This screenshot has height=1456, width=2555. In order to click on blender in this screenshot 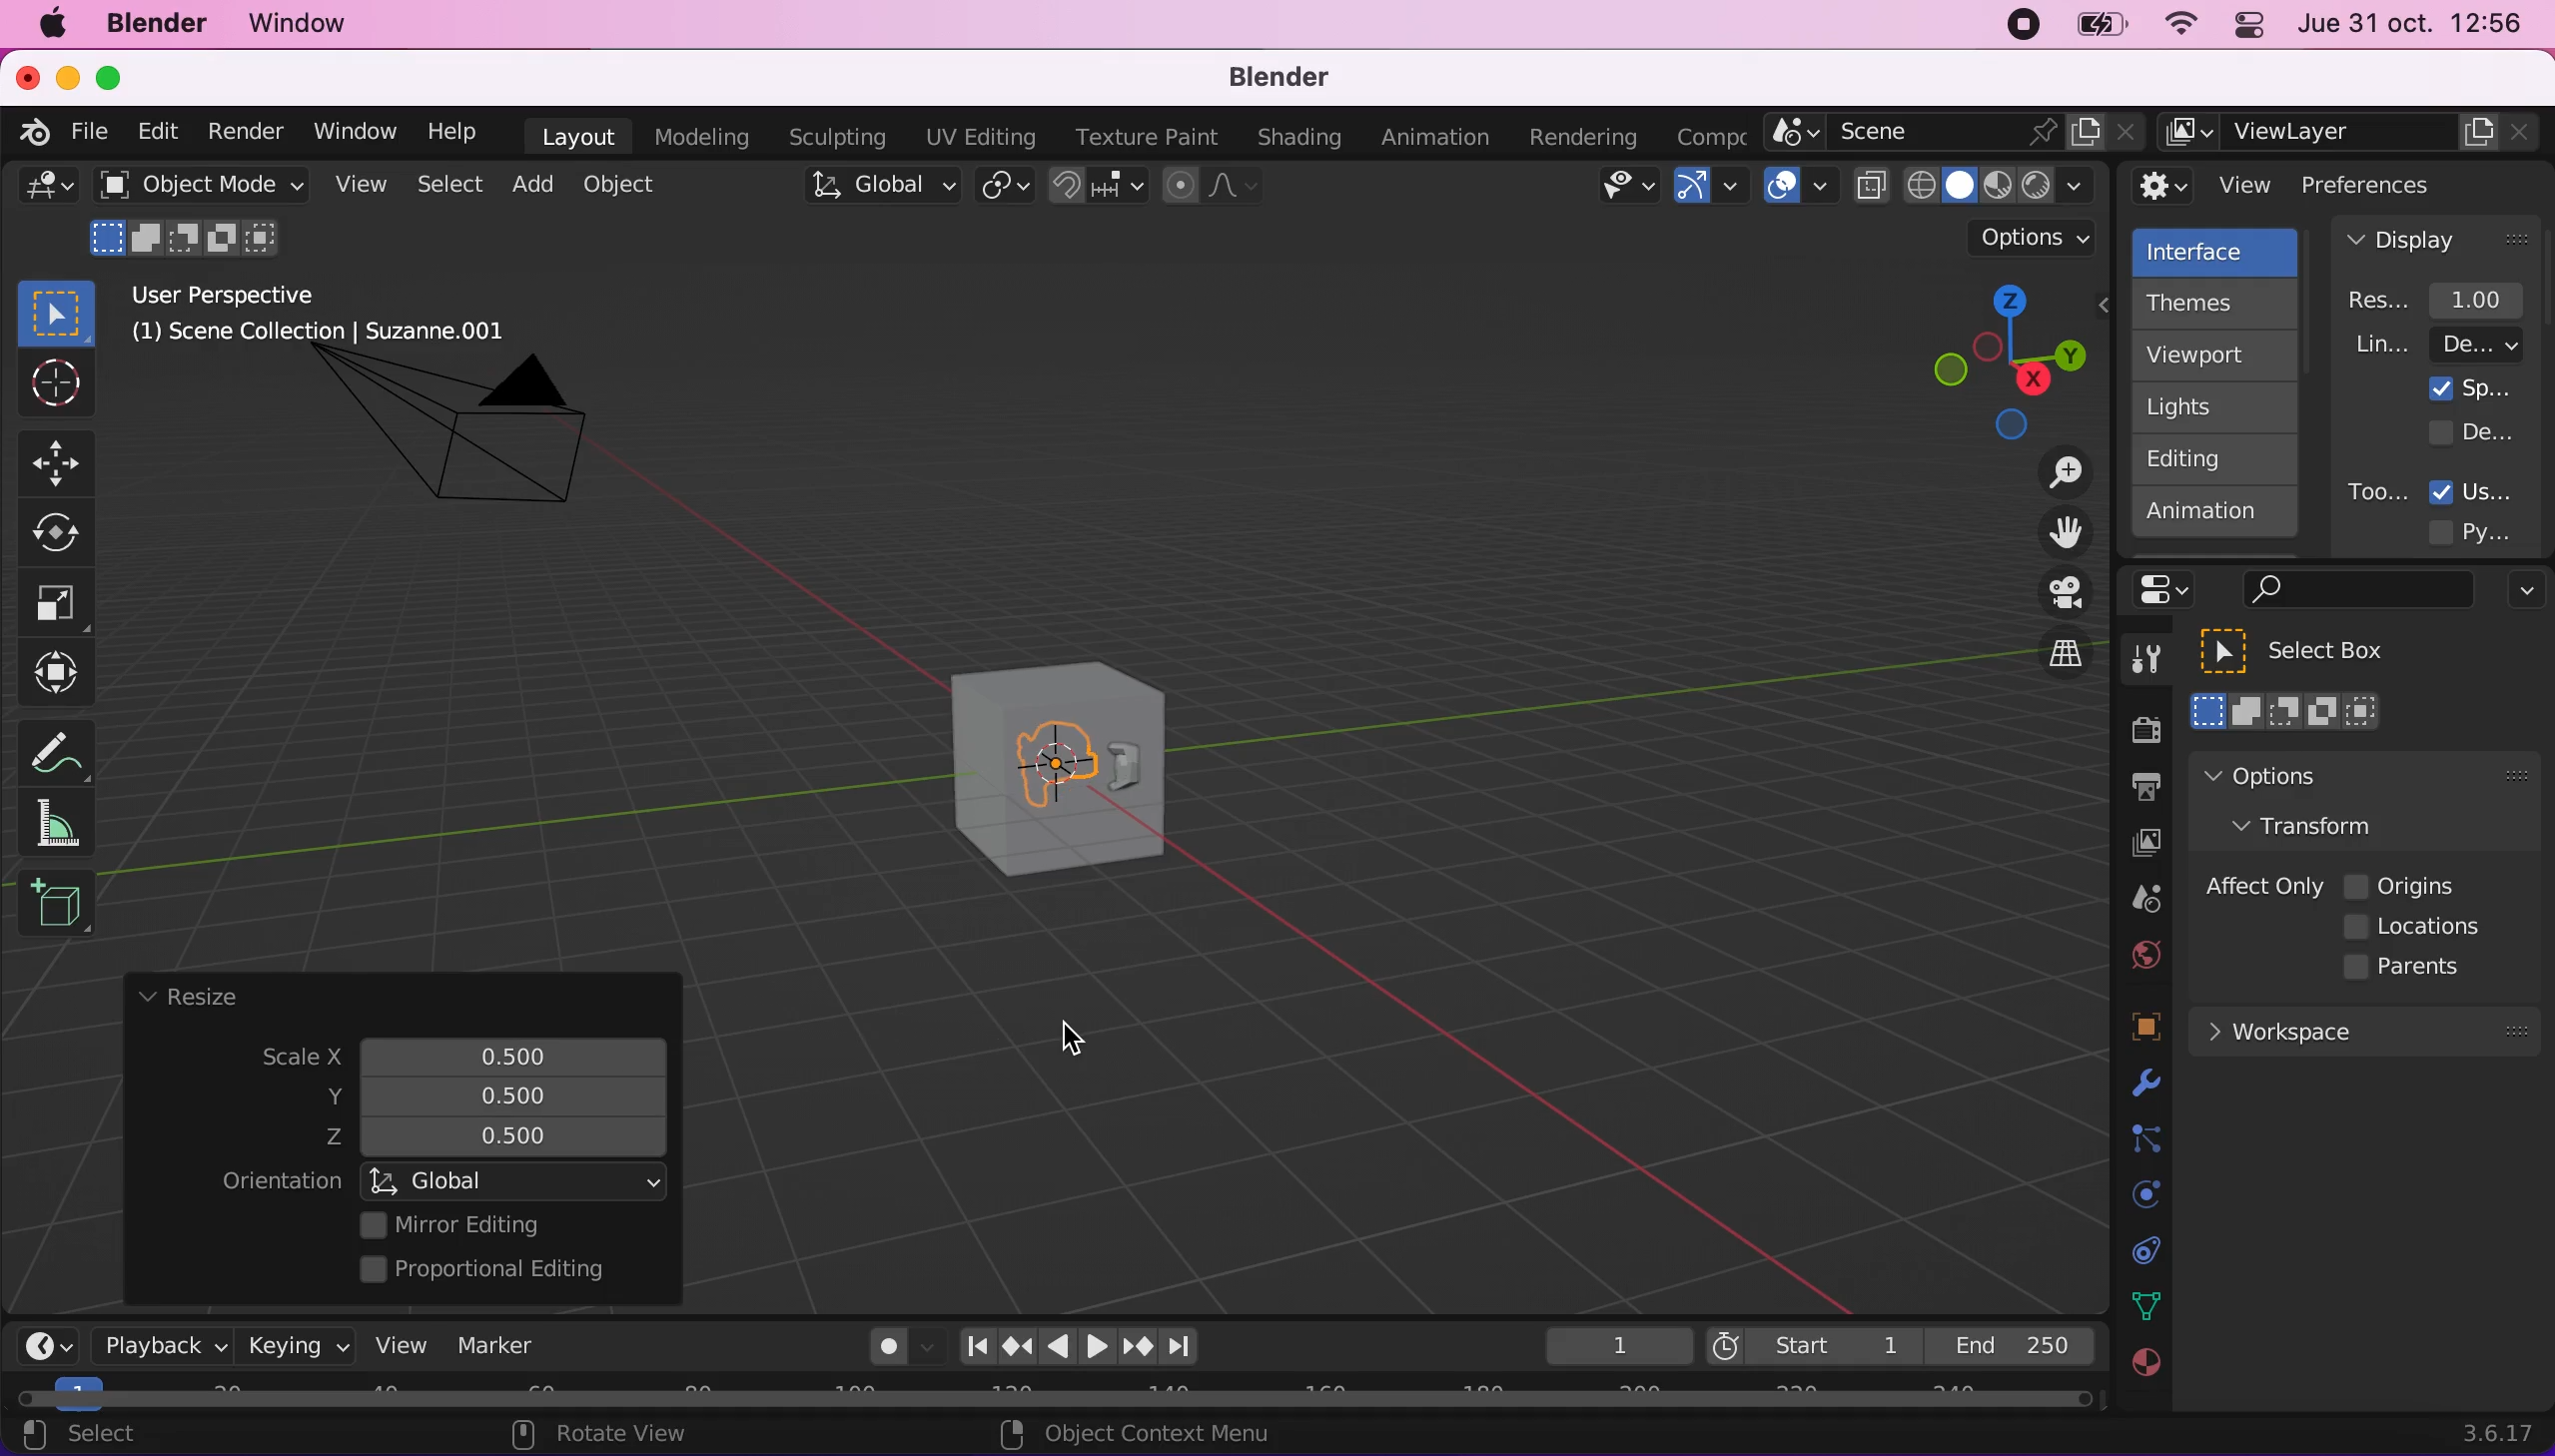, I will do `click(1266, 79)`.